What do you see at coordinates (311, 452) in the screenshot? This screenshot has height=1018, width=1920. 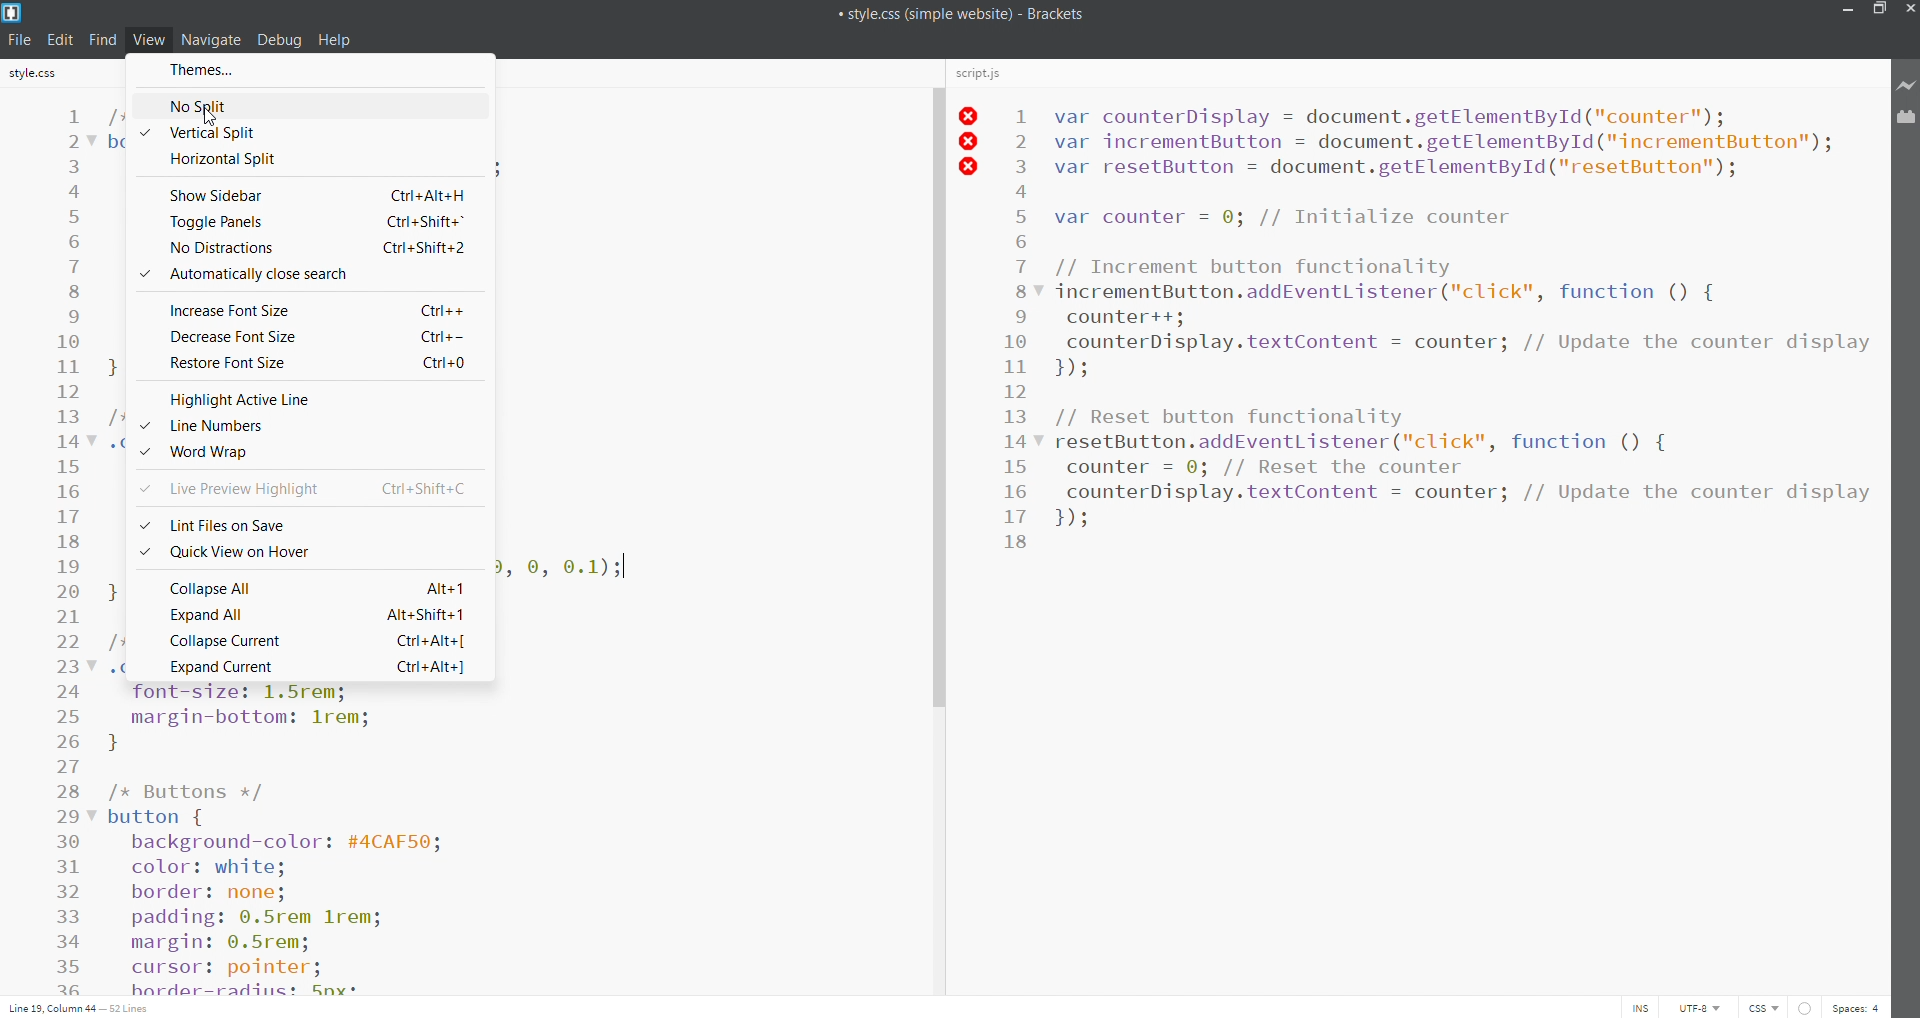 I see `word wrap` at bounding box center [311, 452].